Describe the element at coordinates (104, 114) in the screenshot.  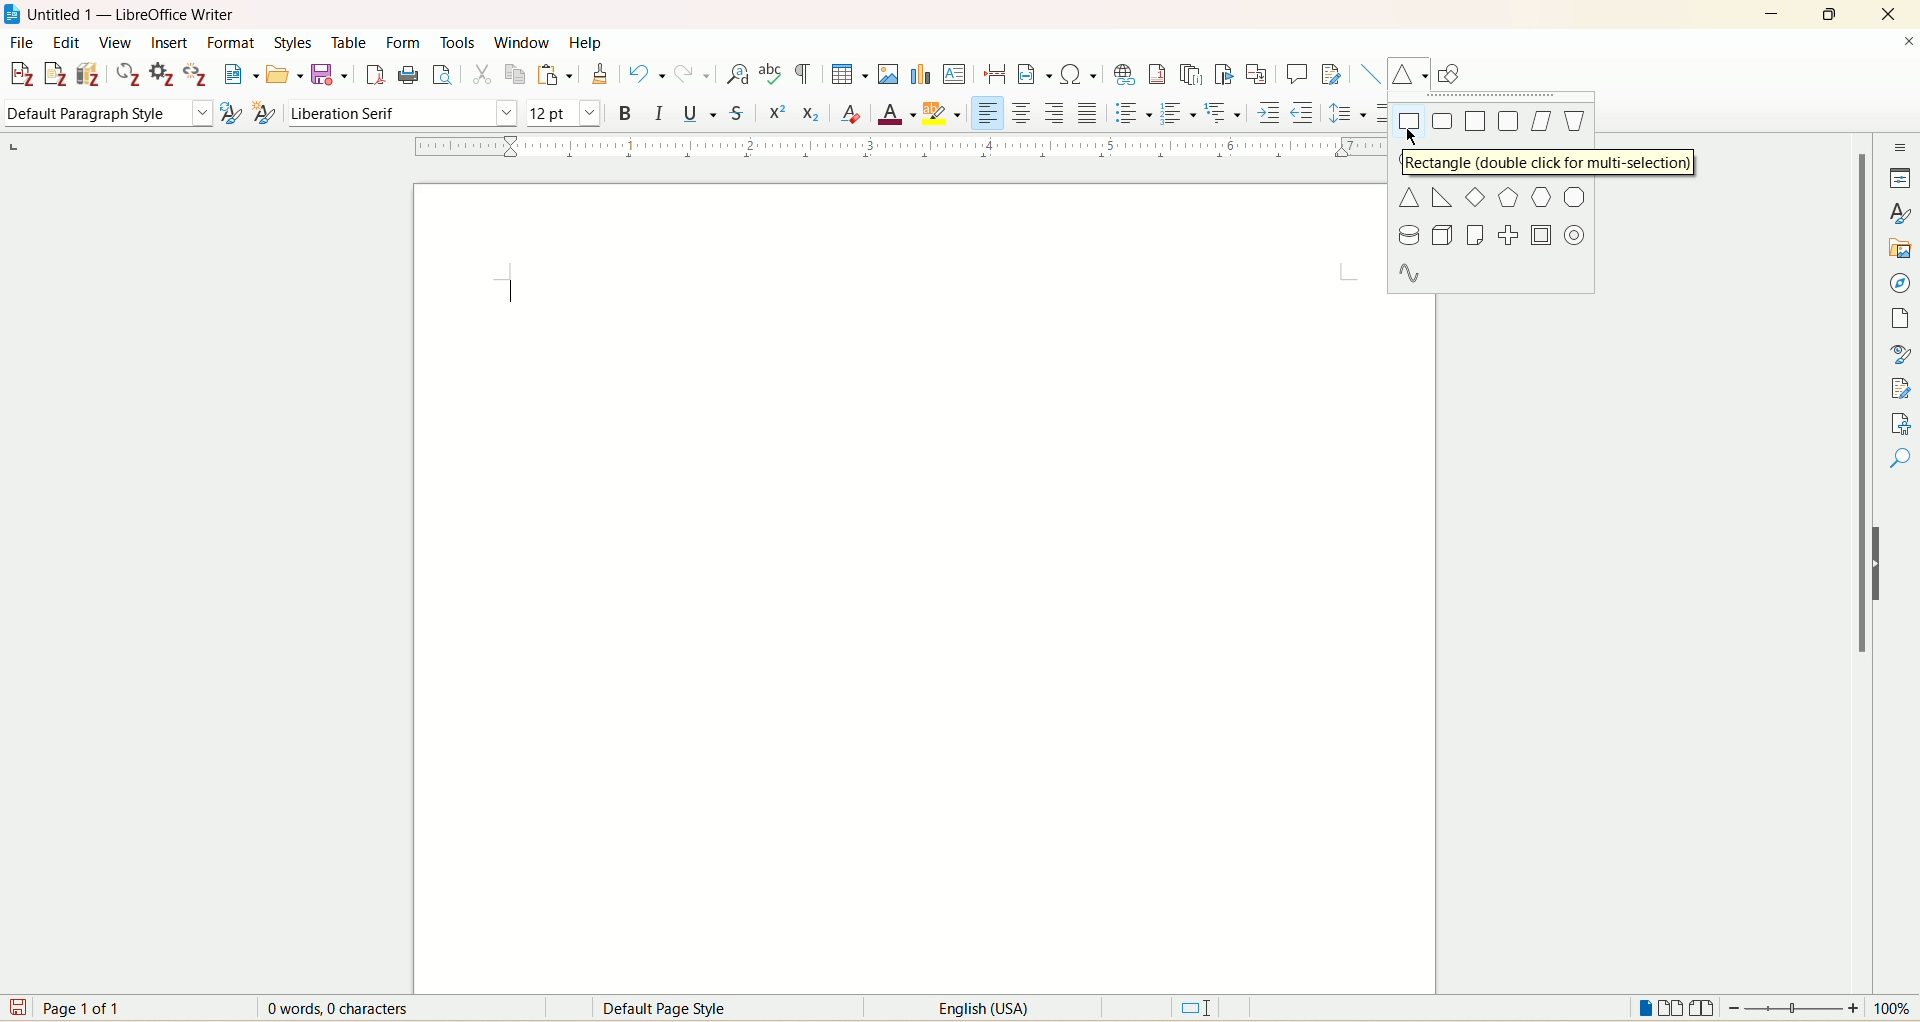
I see `paragraph style` at that location.